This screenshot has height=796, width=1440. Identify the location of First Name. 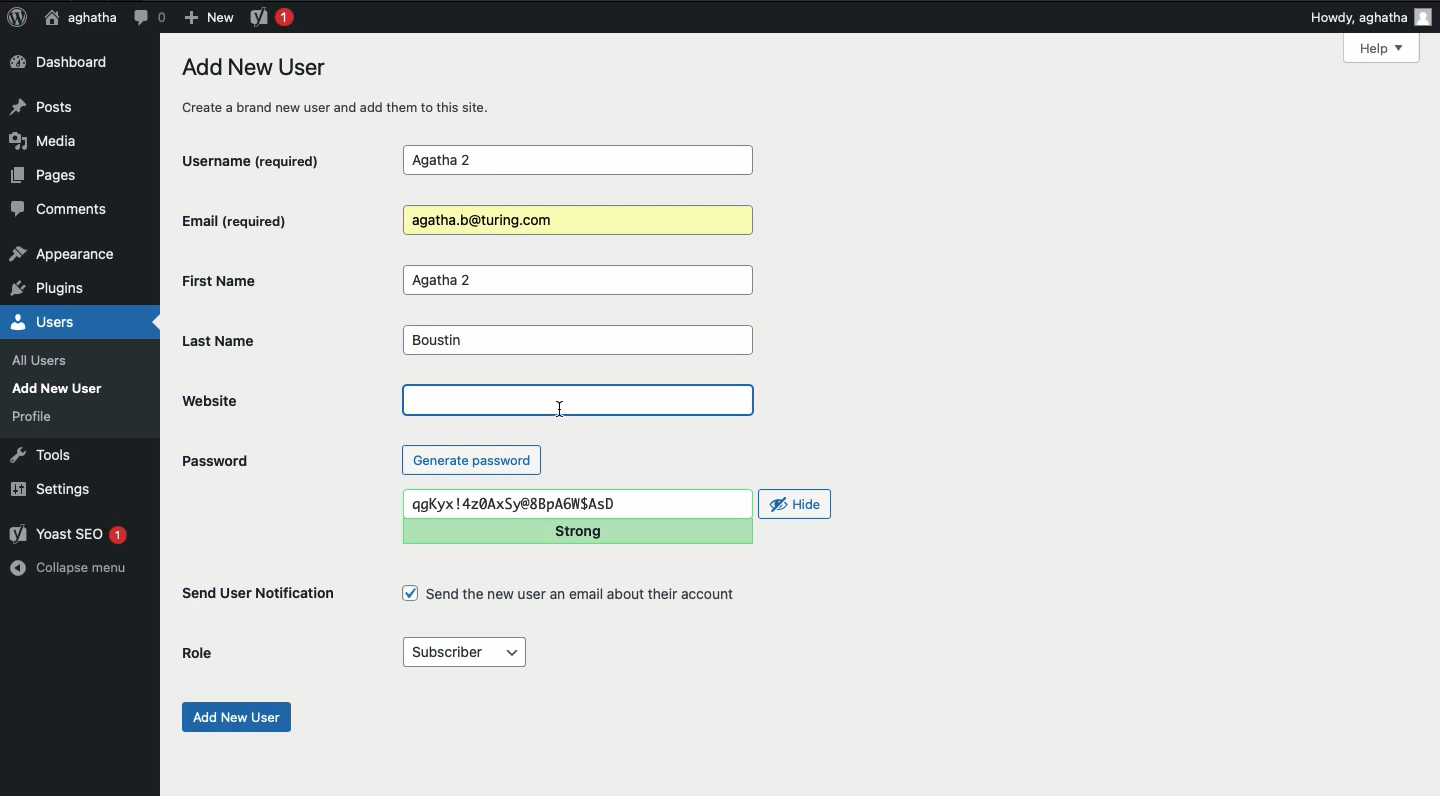
(274, 280).